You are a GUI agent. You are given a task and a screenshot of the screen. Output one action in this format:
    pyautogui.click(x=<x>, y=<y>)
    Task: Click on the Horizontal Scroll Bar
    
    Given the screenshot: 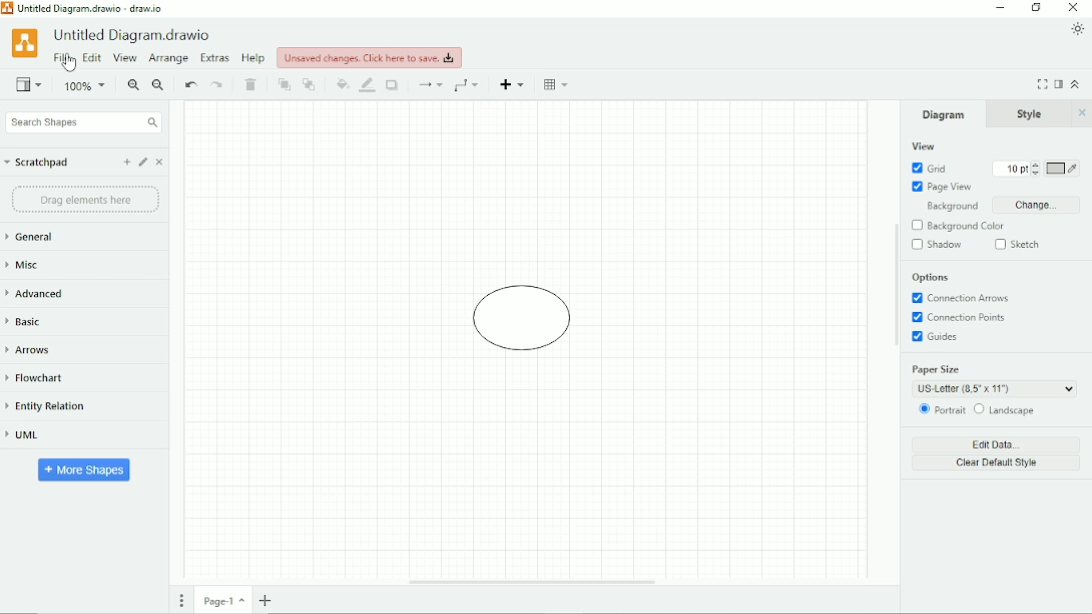 What is the action you would take?
    pyautogui.click(x=530, y=582)
    